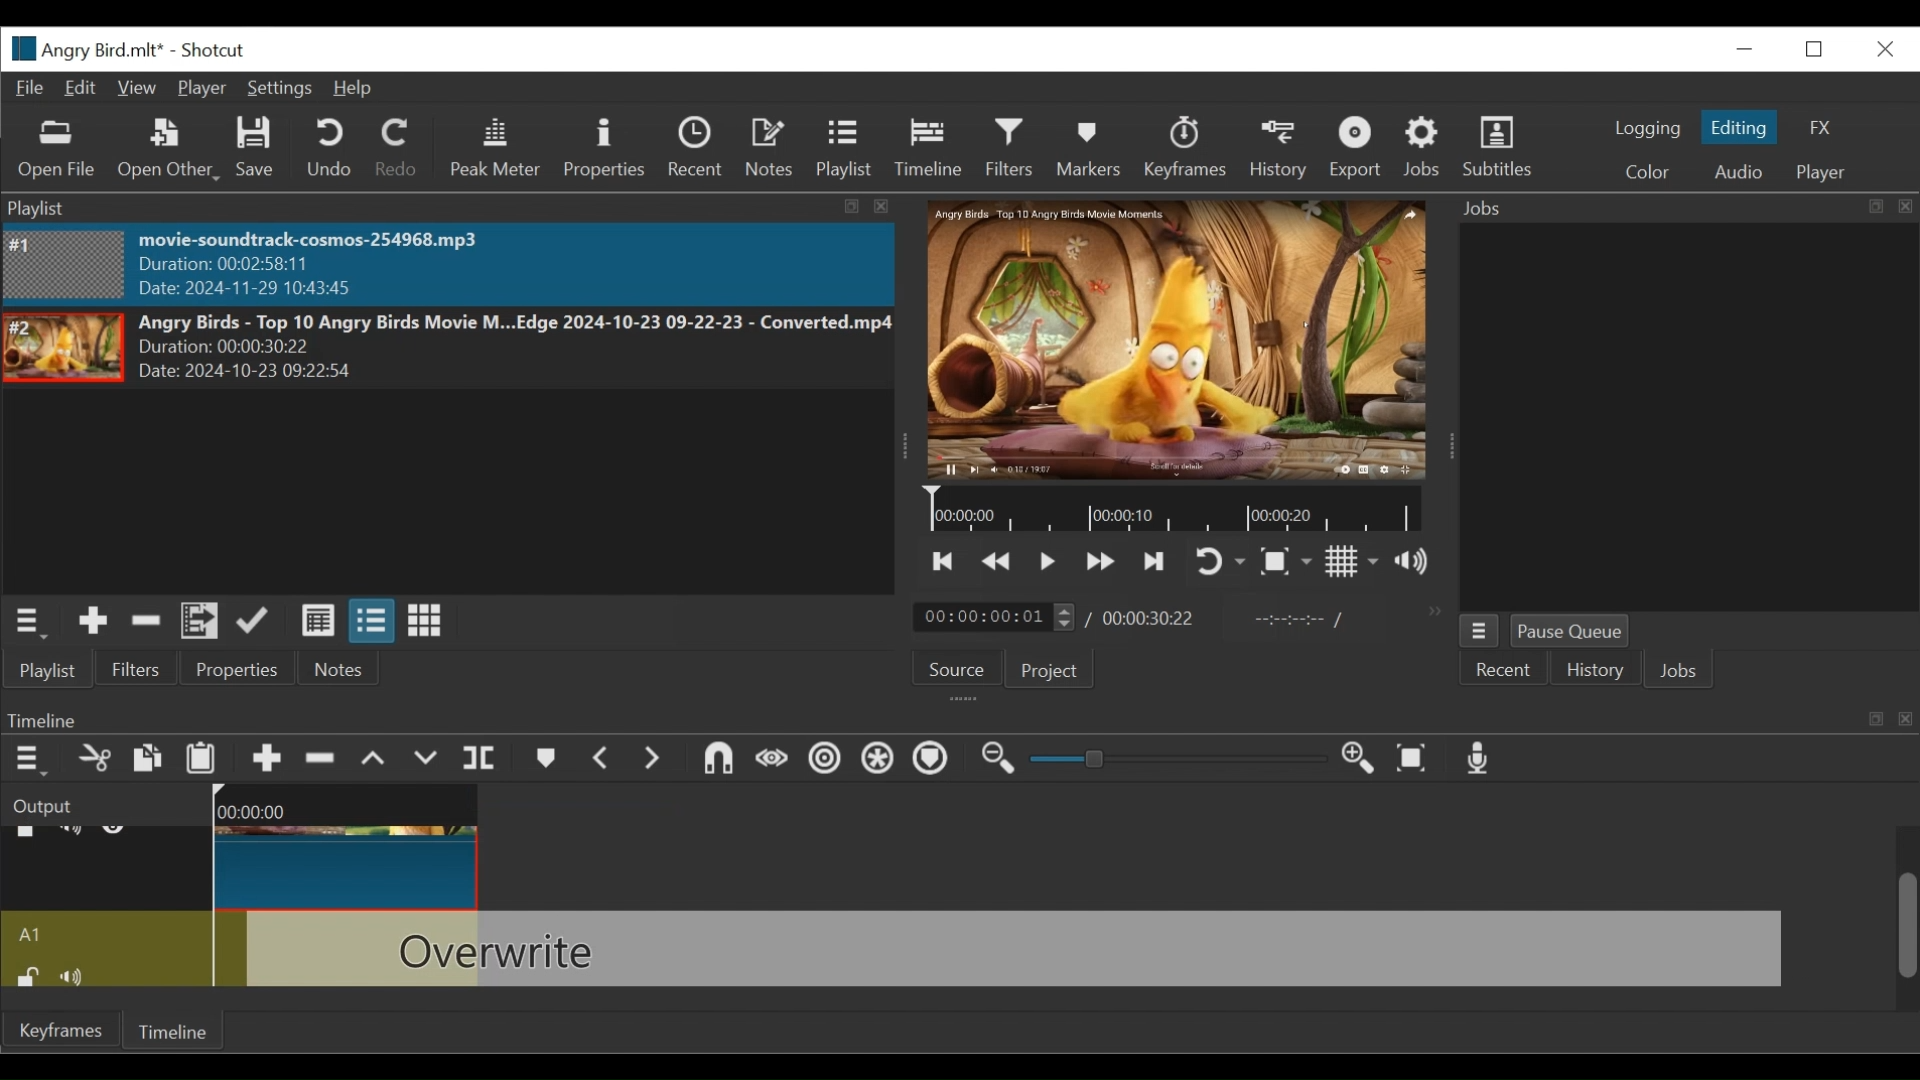 This screenshot has width=1920, height=1080. Describe the element at coordinates (64, 348) in the screenshot. I see `Image` at that location.